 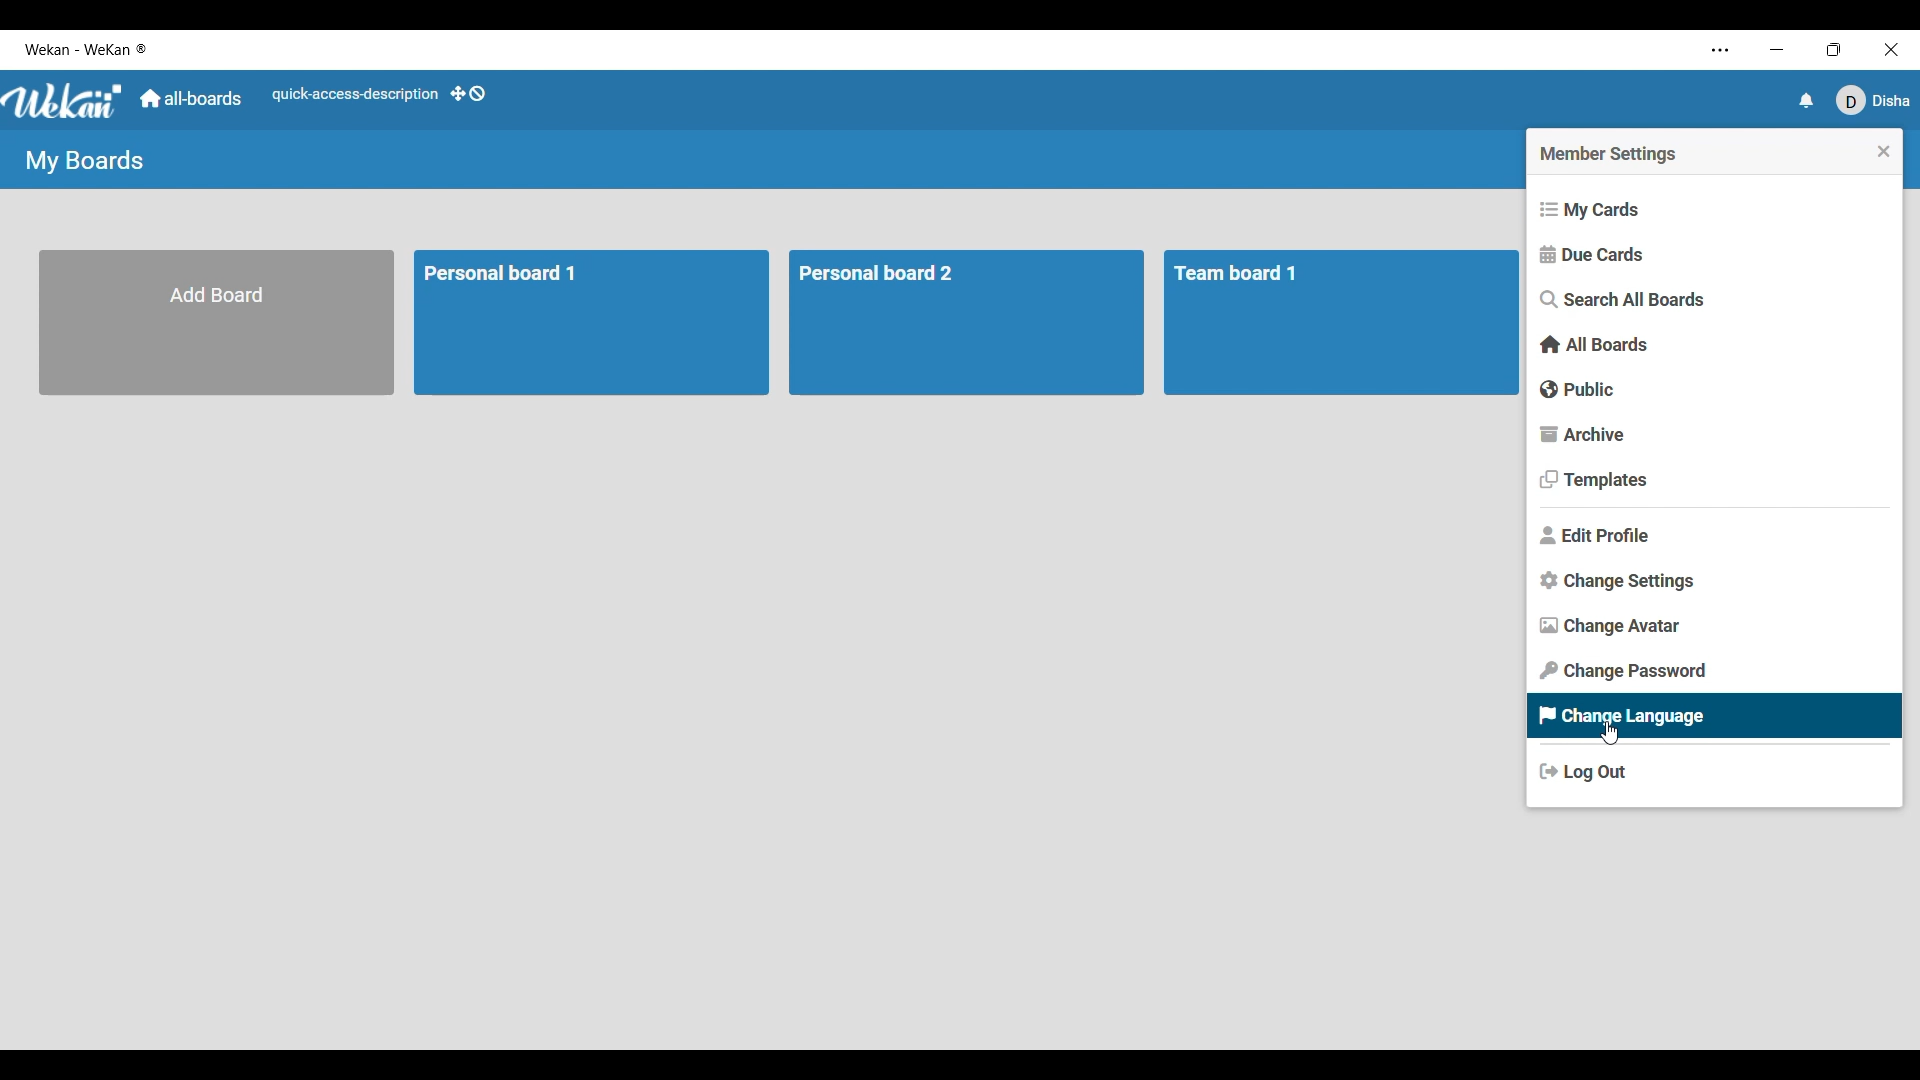 I want to click on Personal board 1, so click(x=591, y=321).